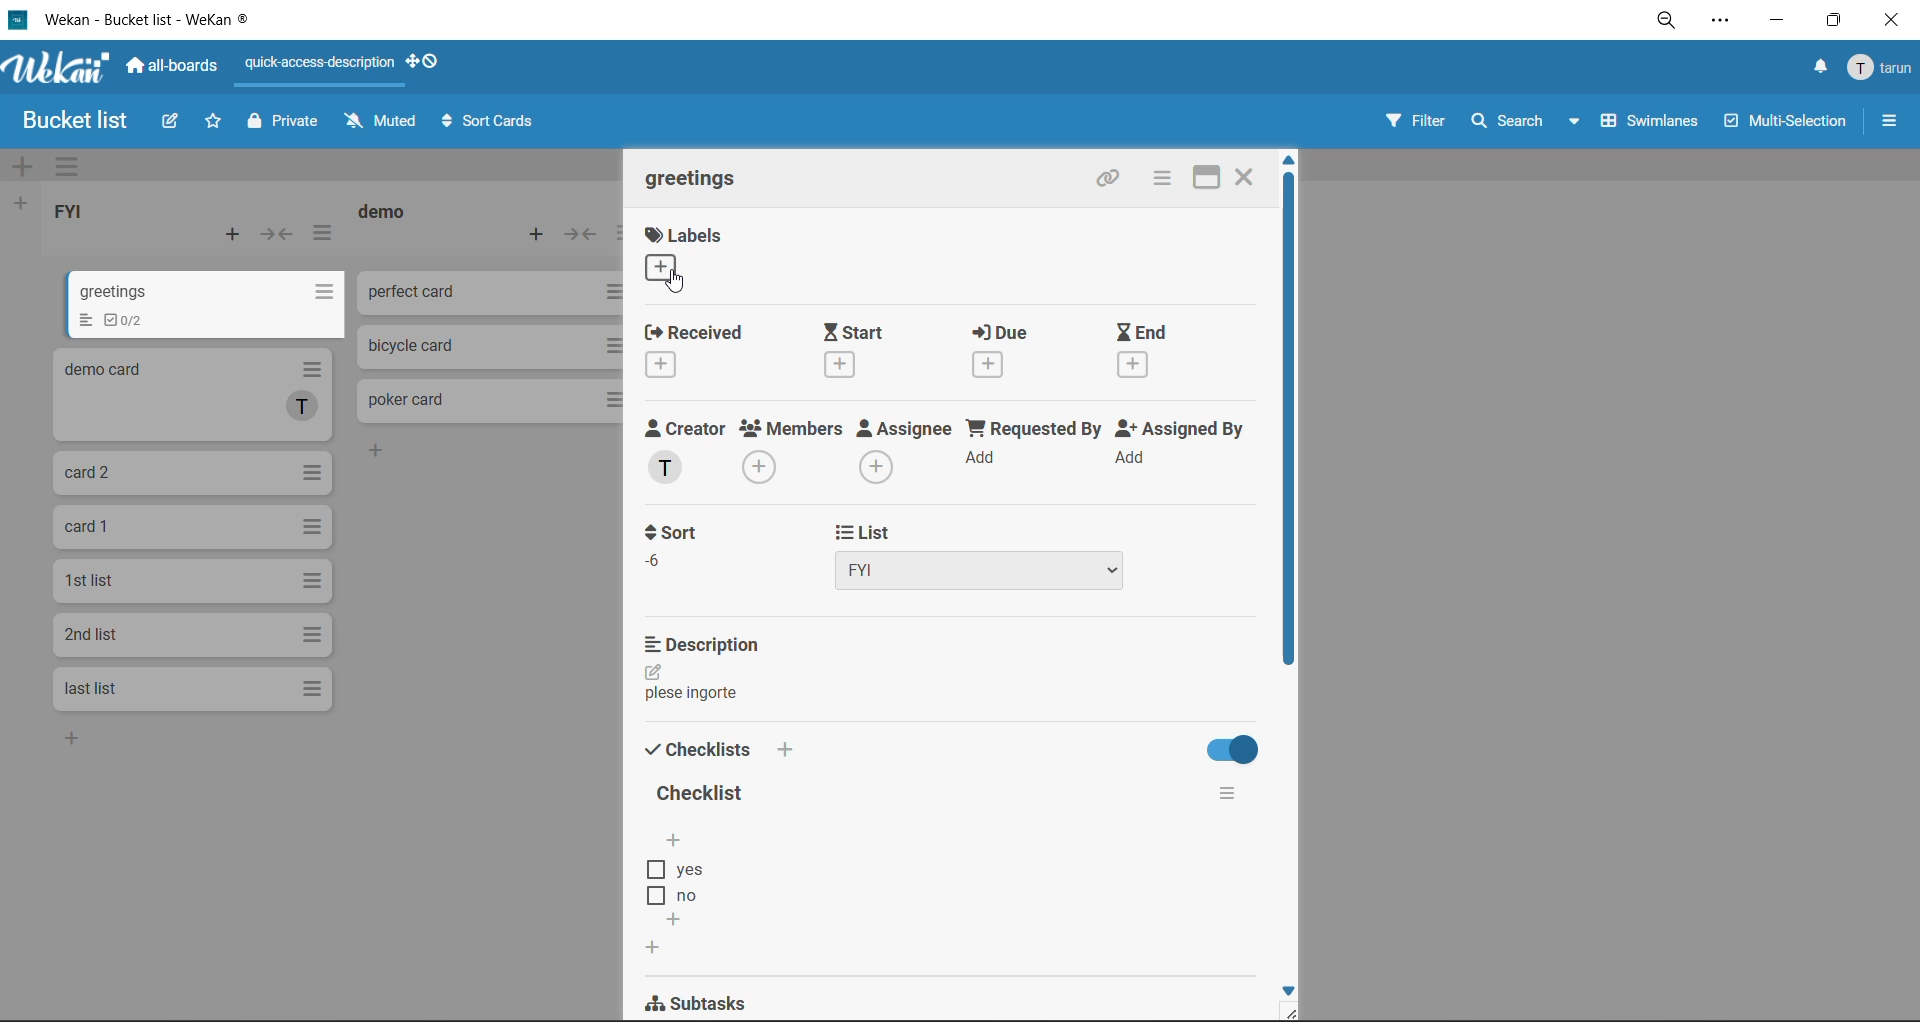 The height and width of the screenshot is (1022, 1920). What do you see at coordinates (677, 840) in the screenshot?
I see `add checklist options` at bounding box center [677, 840].